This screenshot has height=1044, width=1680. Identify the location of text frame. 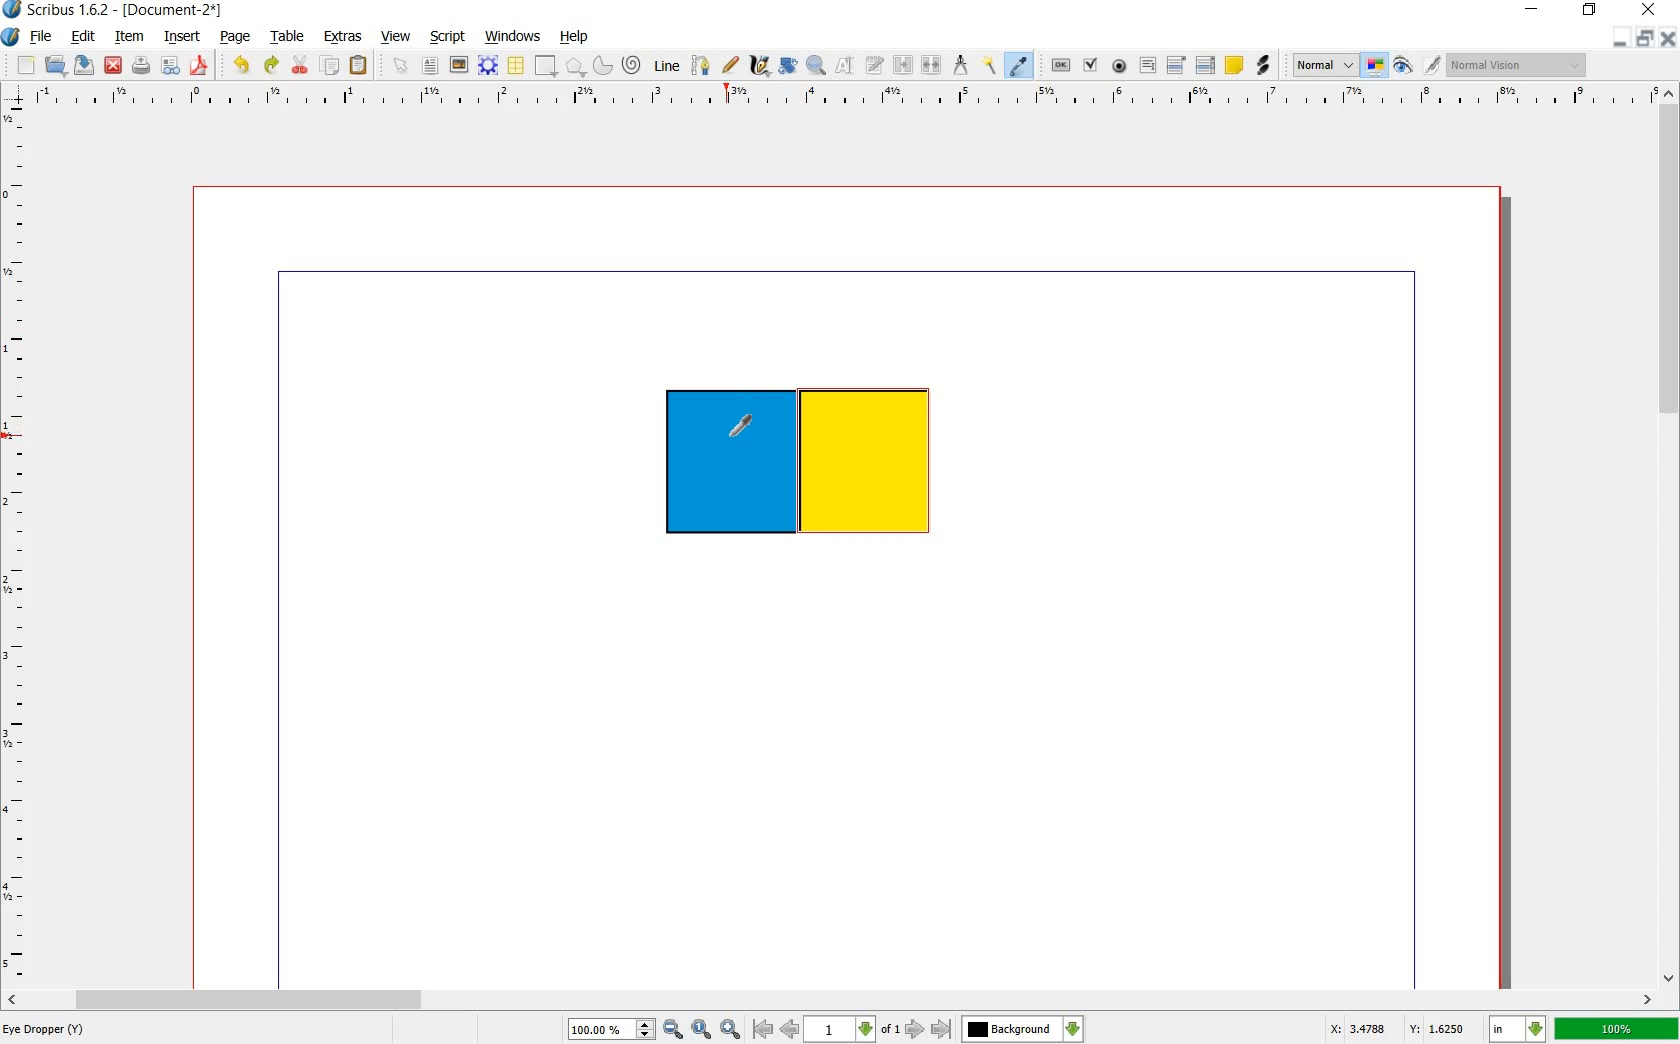
(401, 65).